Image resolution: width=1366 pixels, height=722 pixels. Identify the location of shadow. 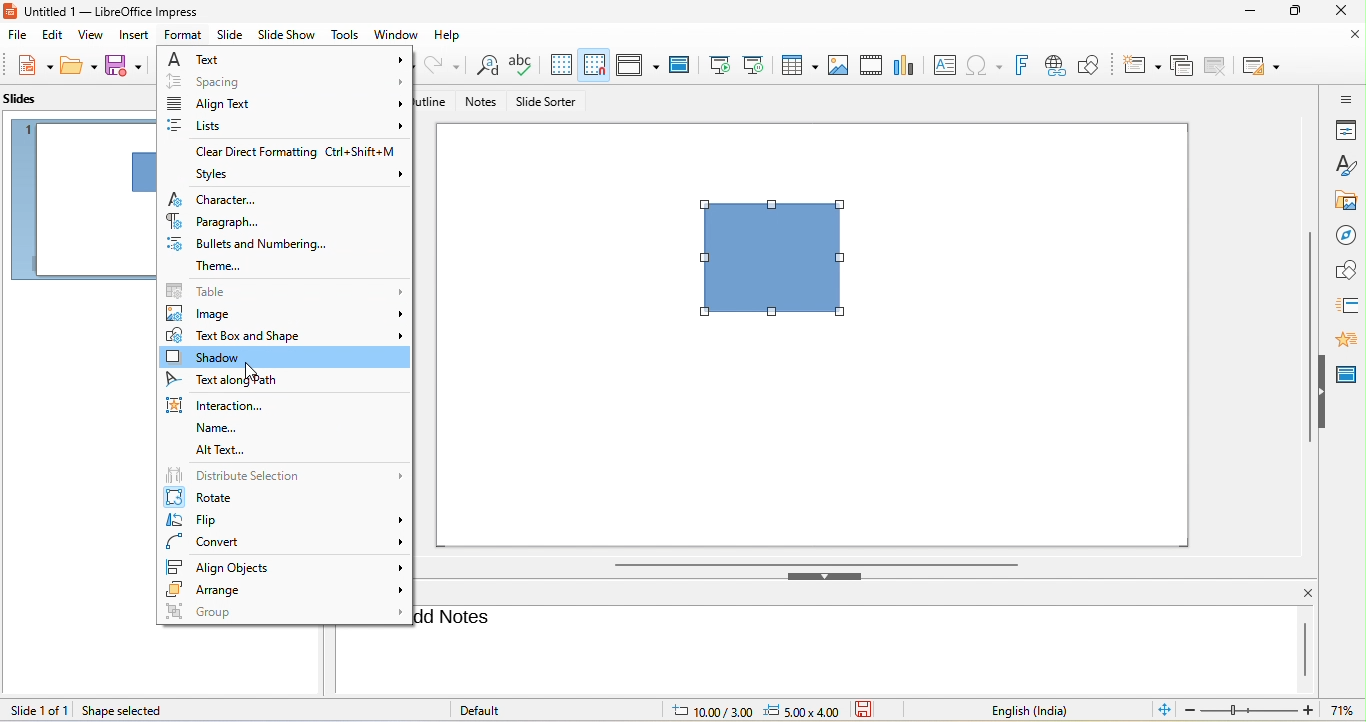
(282, 359).